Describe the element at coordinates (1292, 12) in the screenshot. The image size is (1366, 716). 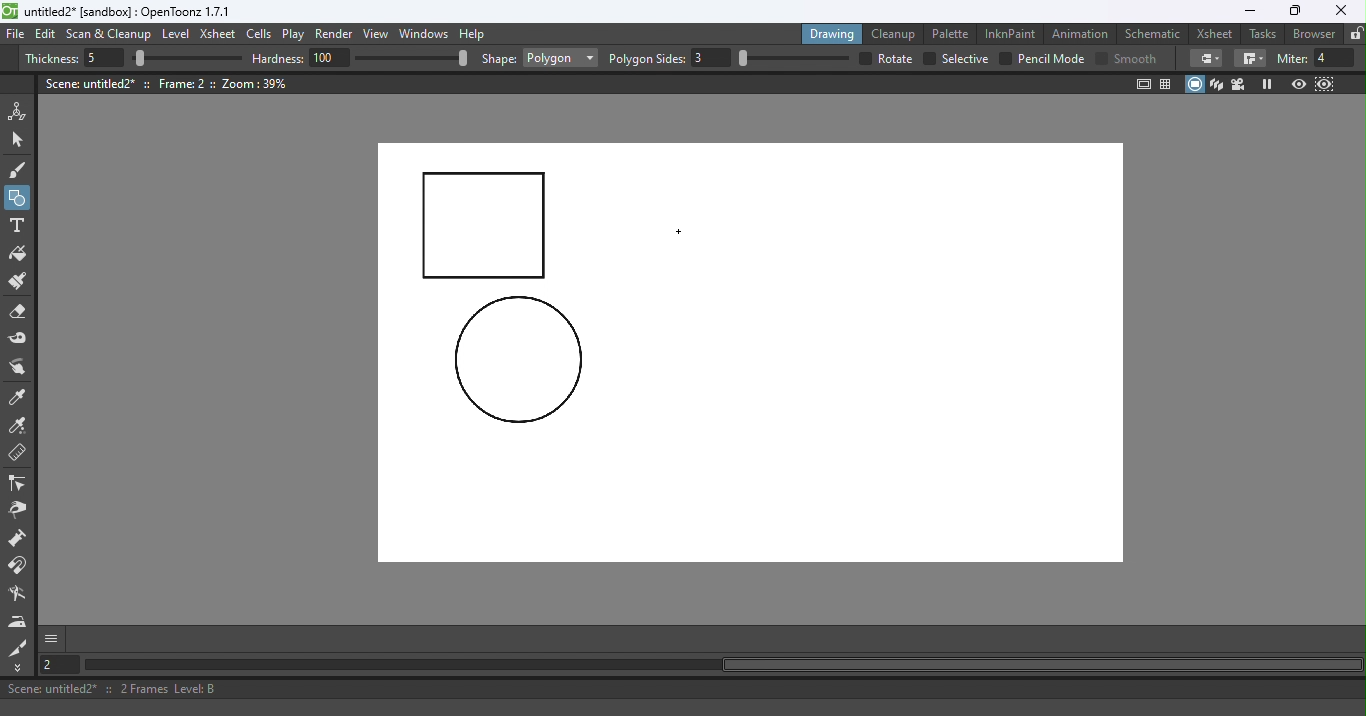
I see `Maximize` at that location.